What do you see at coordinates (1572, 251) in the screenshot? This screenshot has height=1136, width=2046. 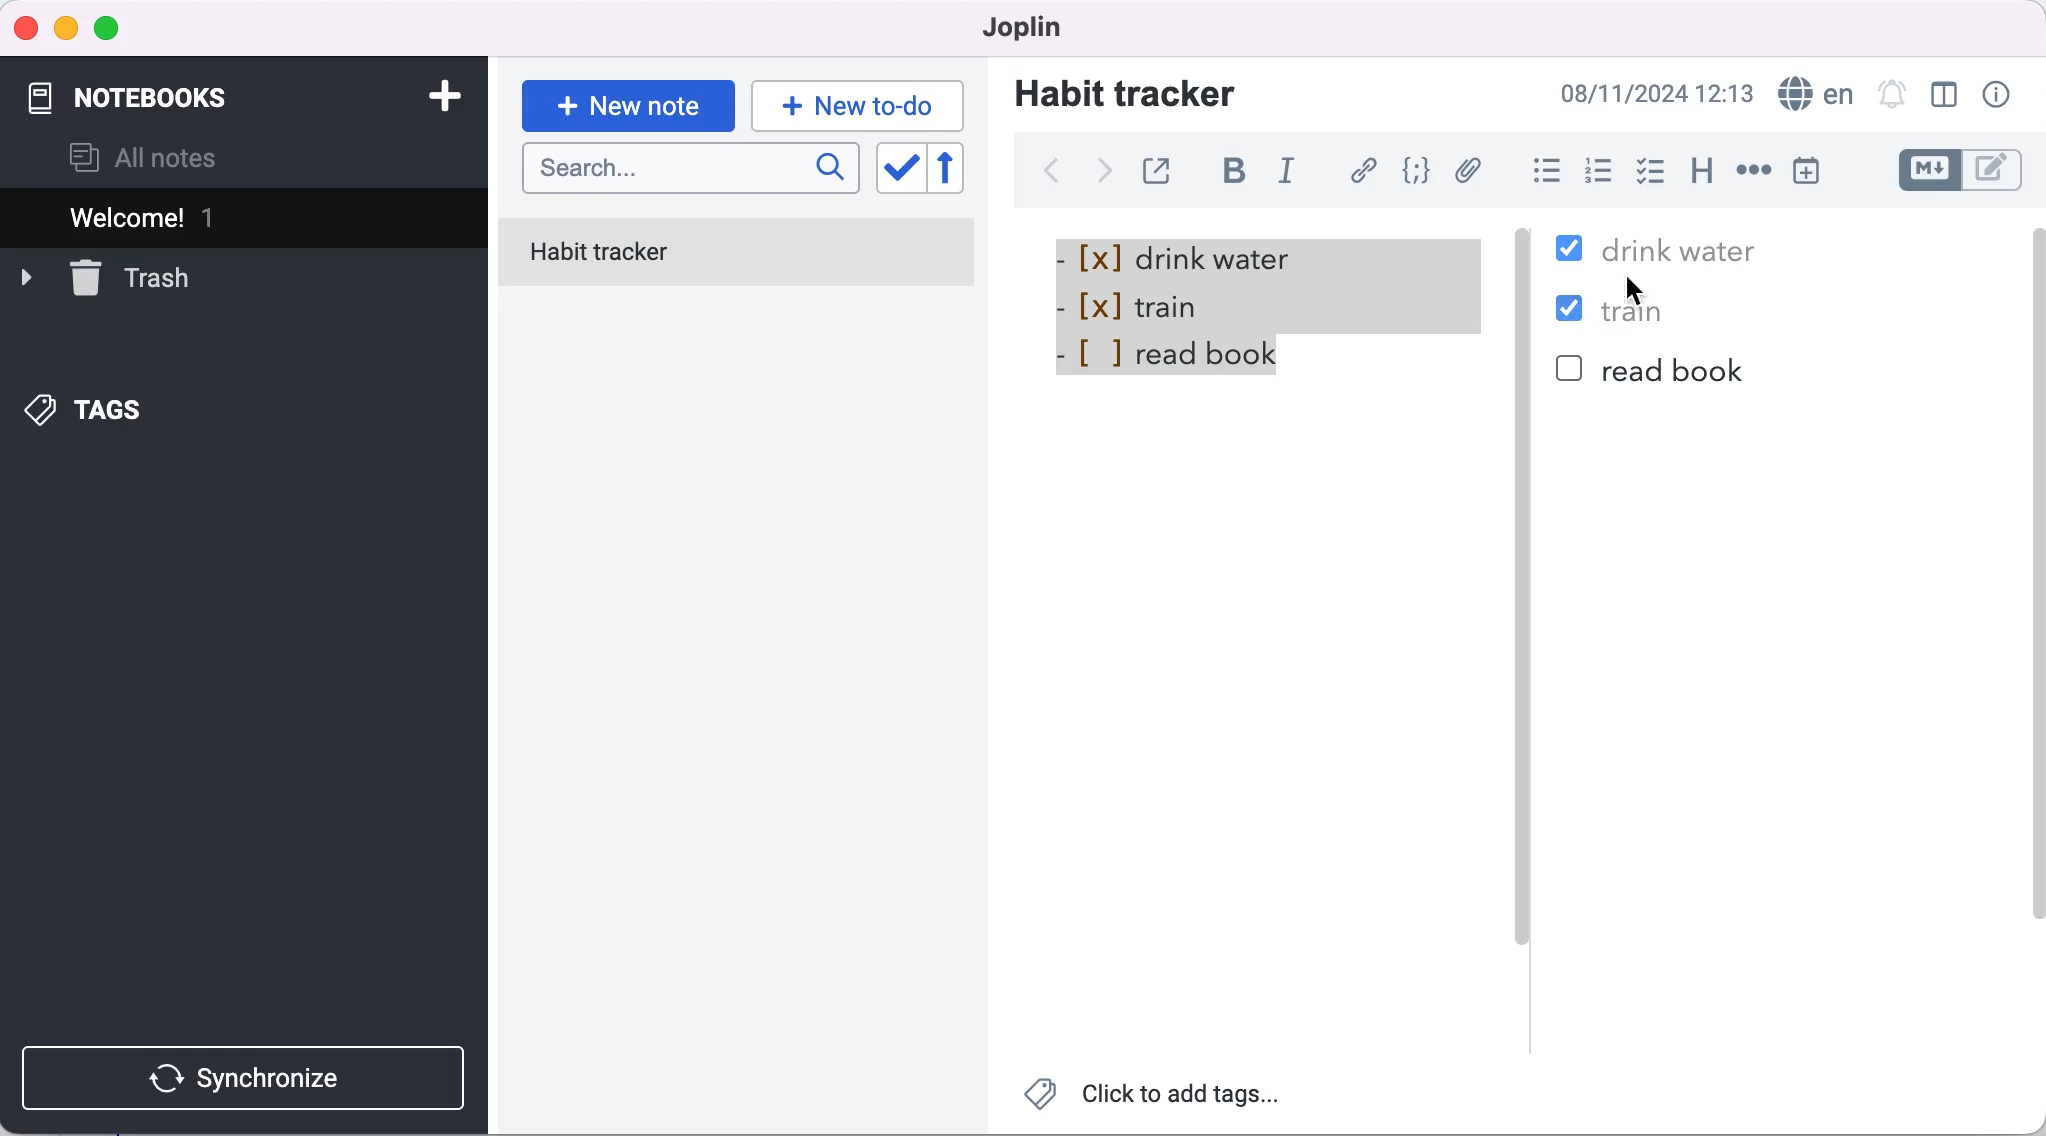 I see `box 1 selected` at bounding box center [1572, 251].